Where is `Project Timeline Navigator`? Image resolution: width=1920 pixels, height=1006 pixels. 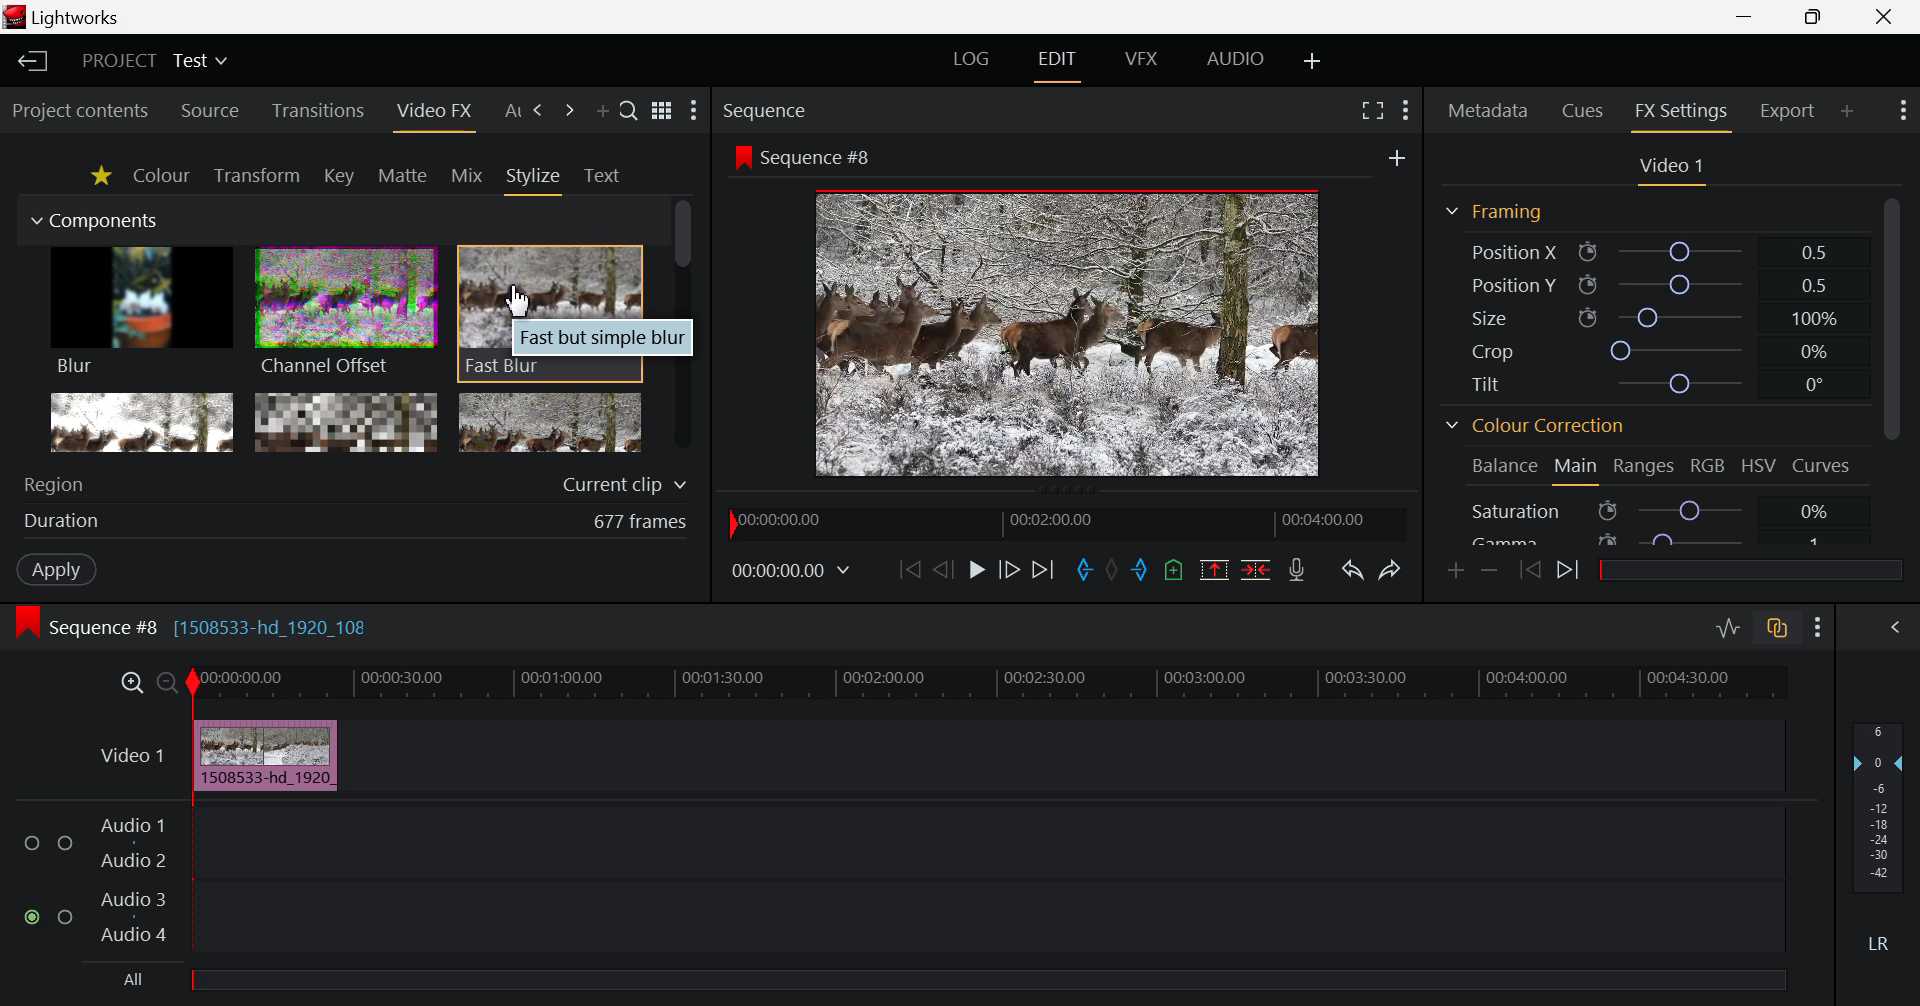 Project Timeline Navigator is located at coordinates (1062, 522).